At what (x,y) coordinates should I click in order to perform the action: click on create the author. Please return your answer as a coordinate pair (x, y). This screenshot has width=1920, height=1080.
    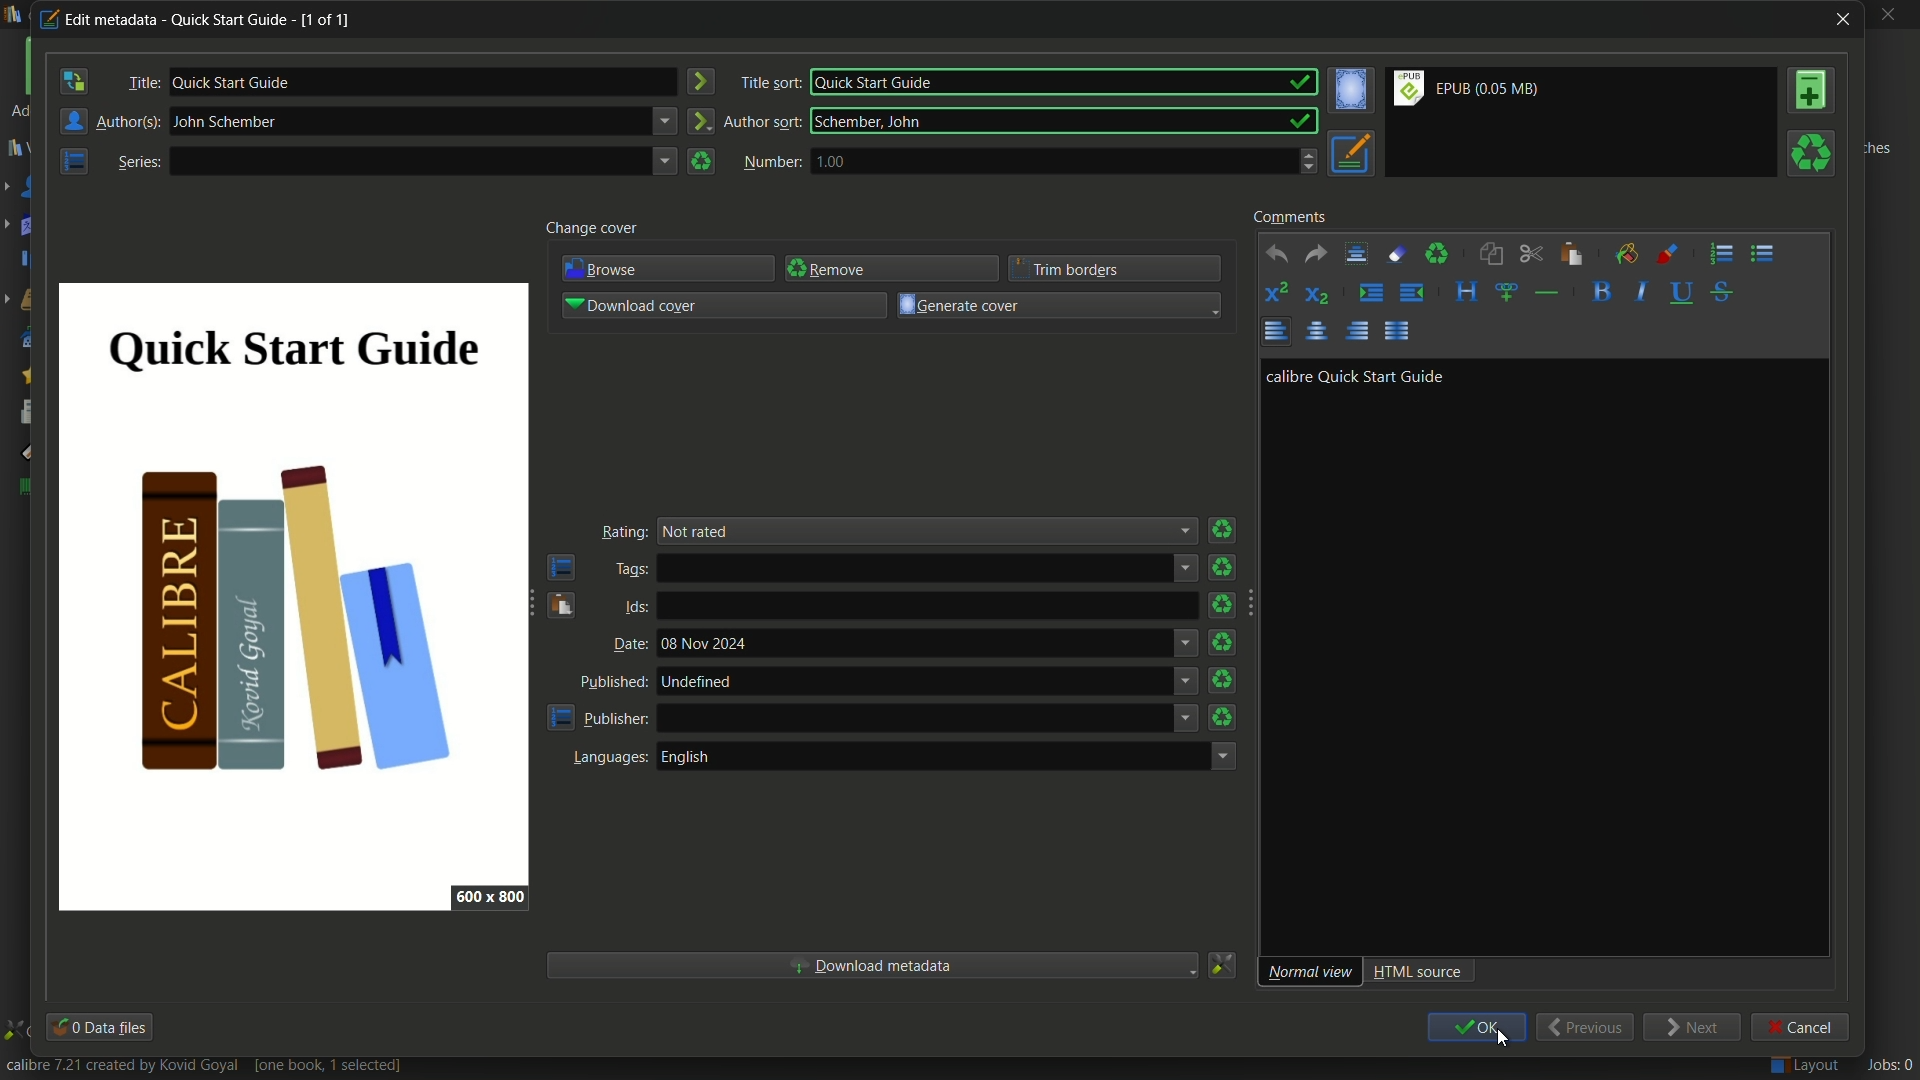
    Looking at the image, I should click on (704, 123).